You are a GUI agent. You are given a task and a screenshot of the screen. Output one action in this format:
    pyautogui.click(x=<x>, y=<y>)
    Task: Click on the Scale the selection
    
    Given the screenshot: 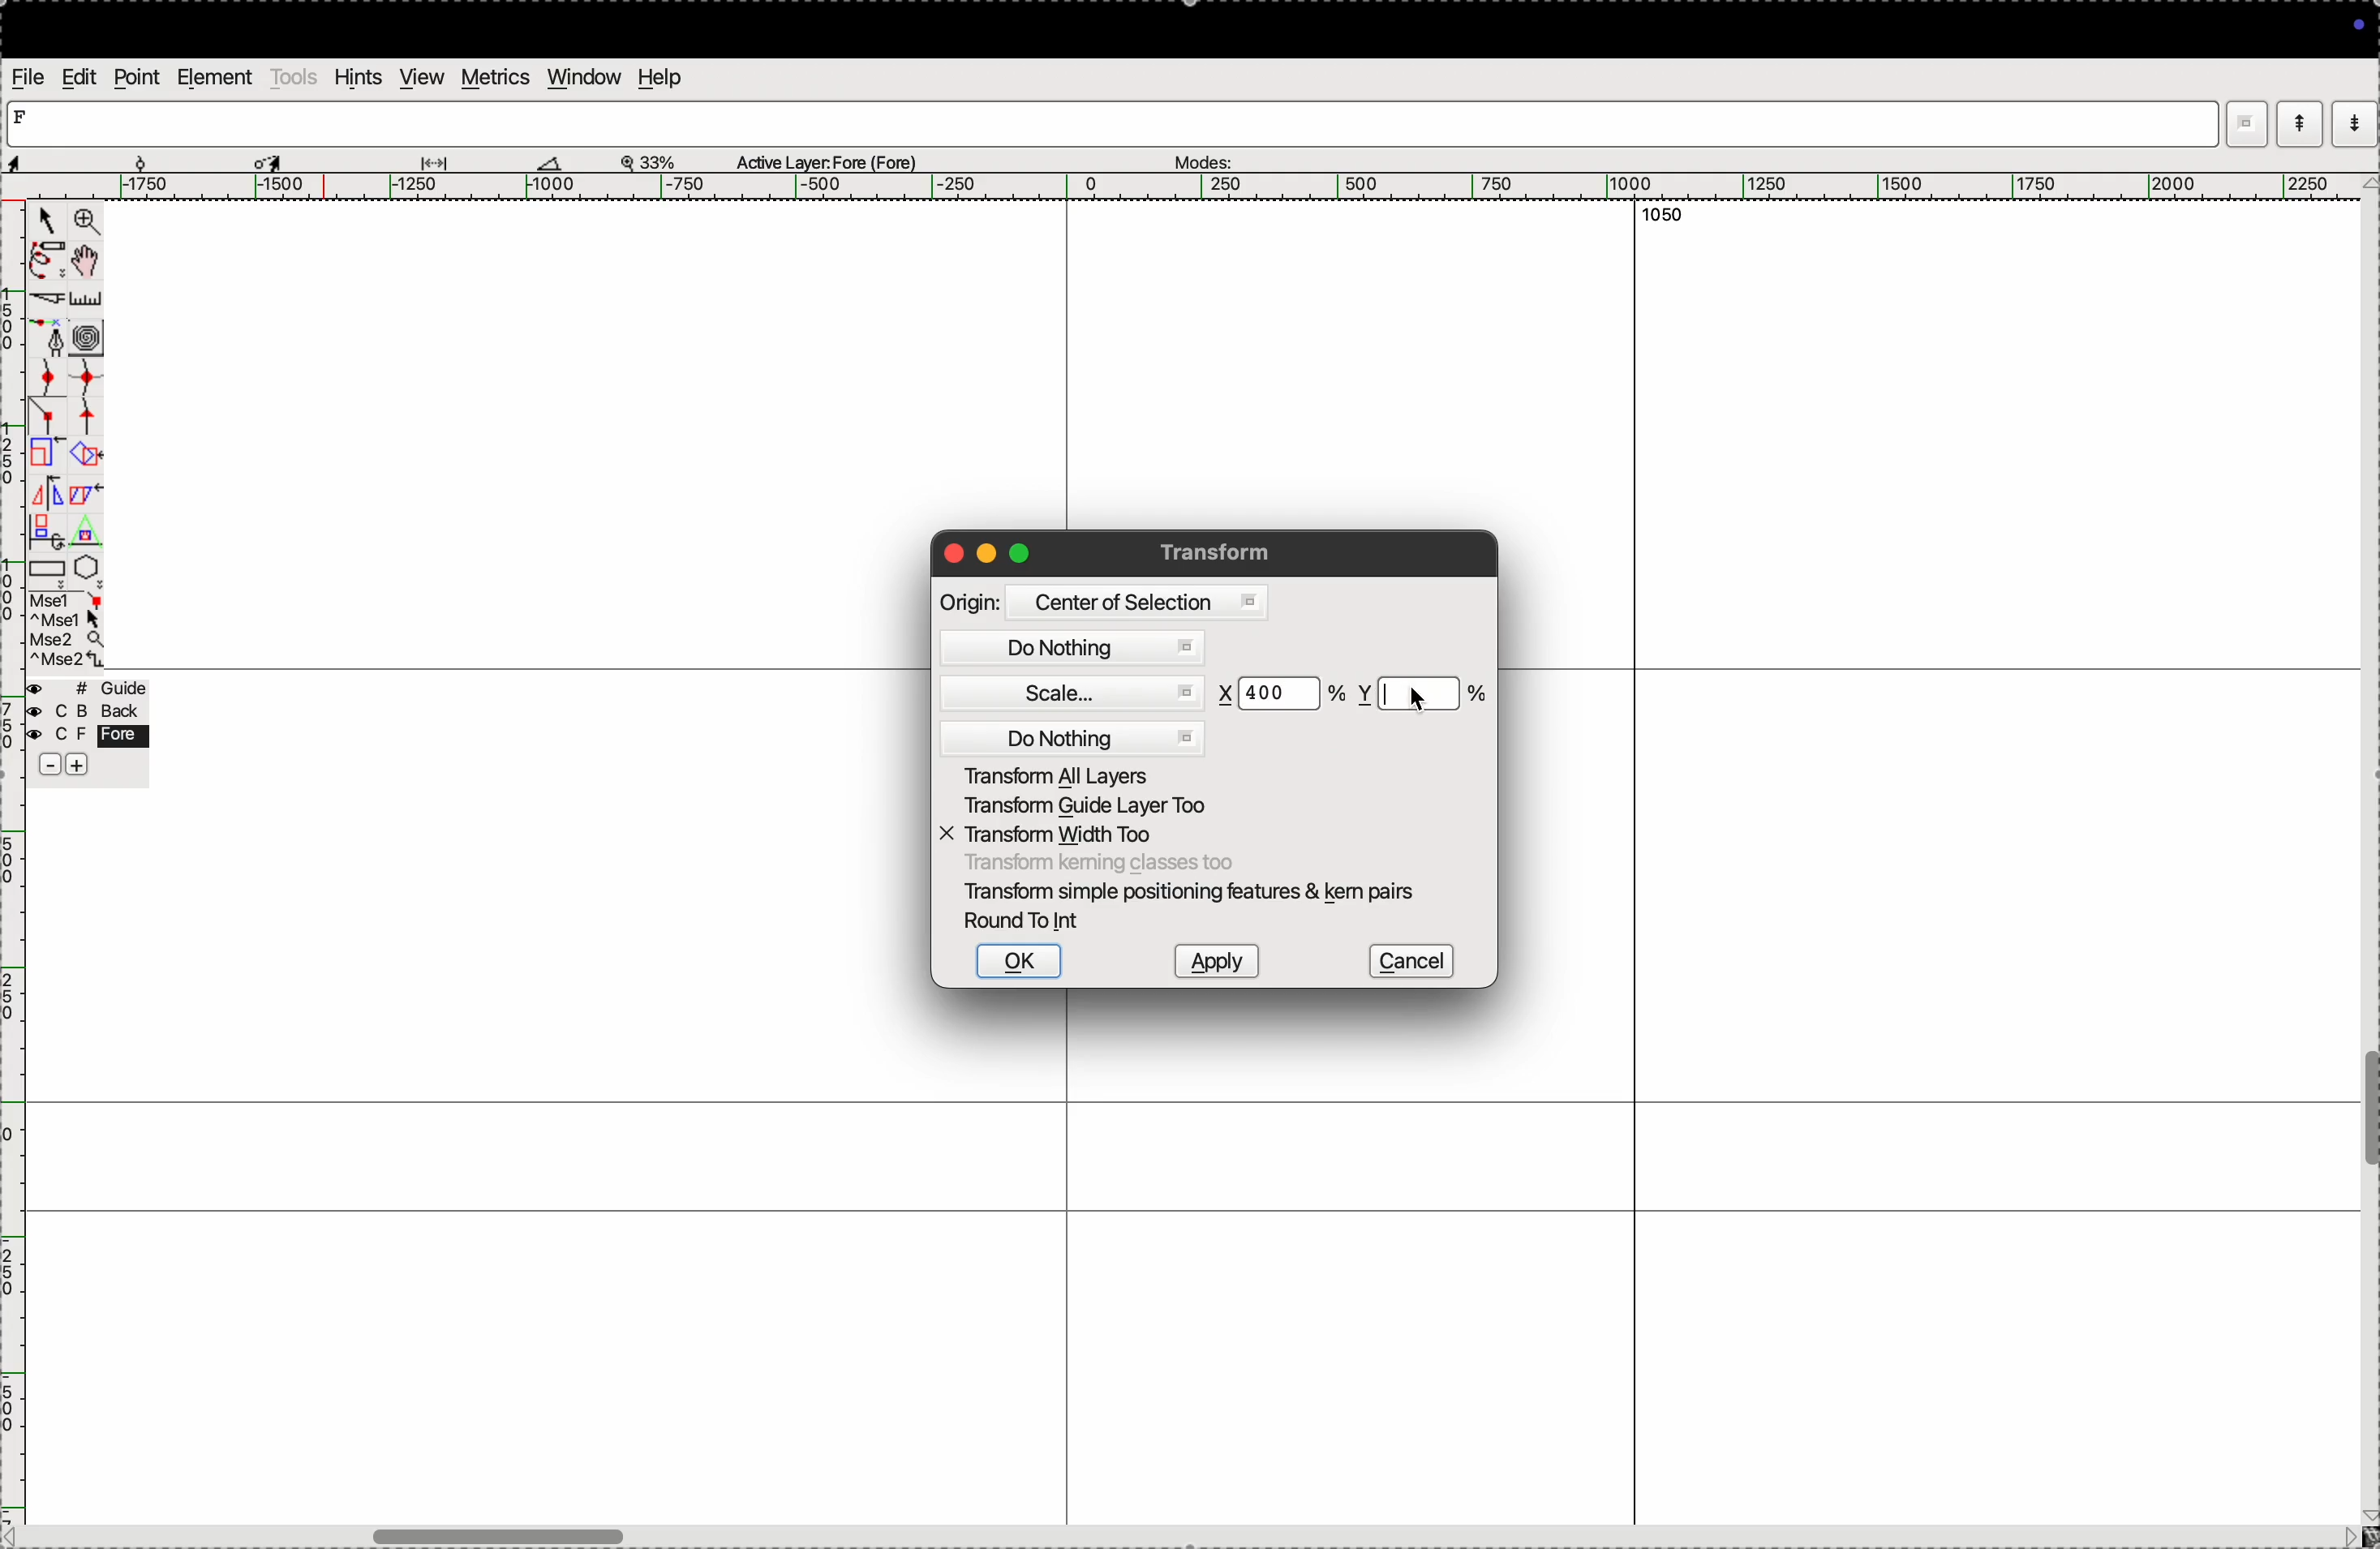 What is the action you would take?
    pyautogui.click(x=47, y=458)
    